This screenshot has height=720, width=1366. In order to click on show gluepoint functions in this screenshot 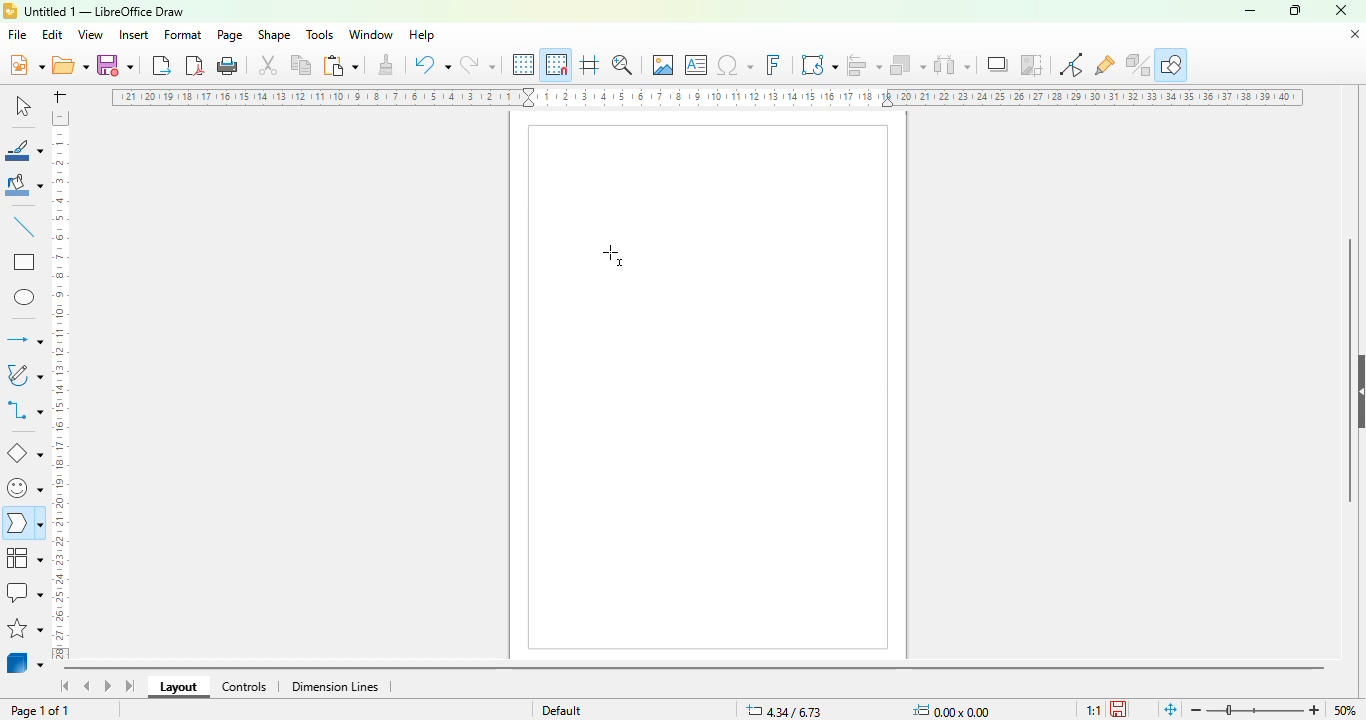, I will do `click(1104, 66)`.